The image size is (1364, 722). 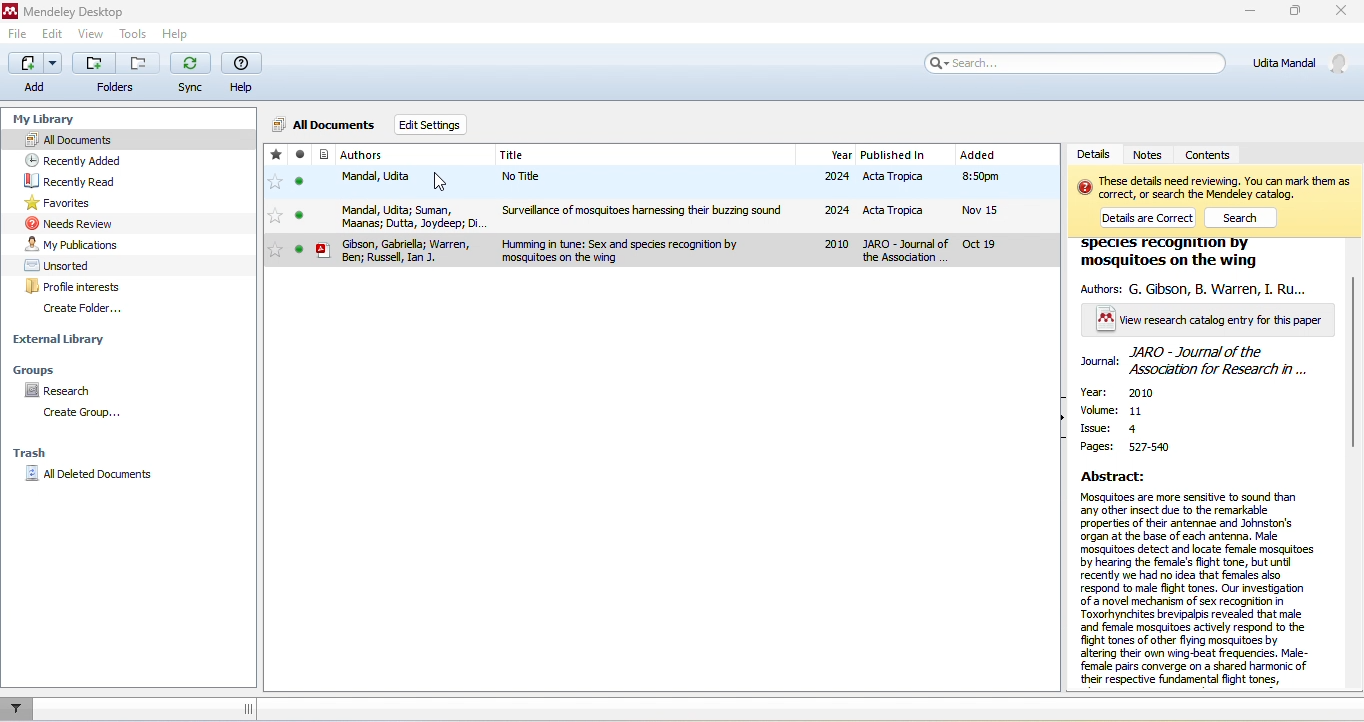 I want to click on notes, so click(x=1150, y=154).